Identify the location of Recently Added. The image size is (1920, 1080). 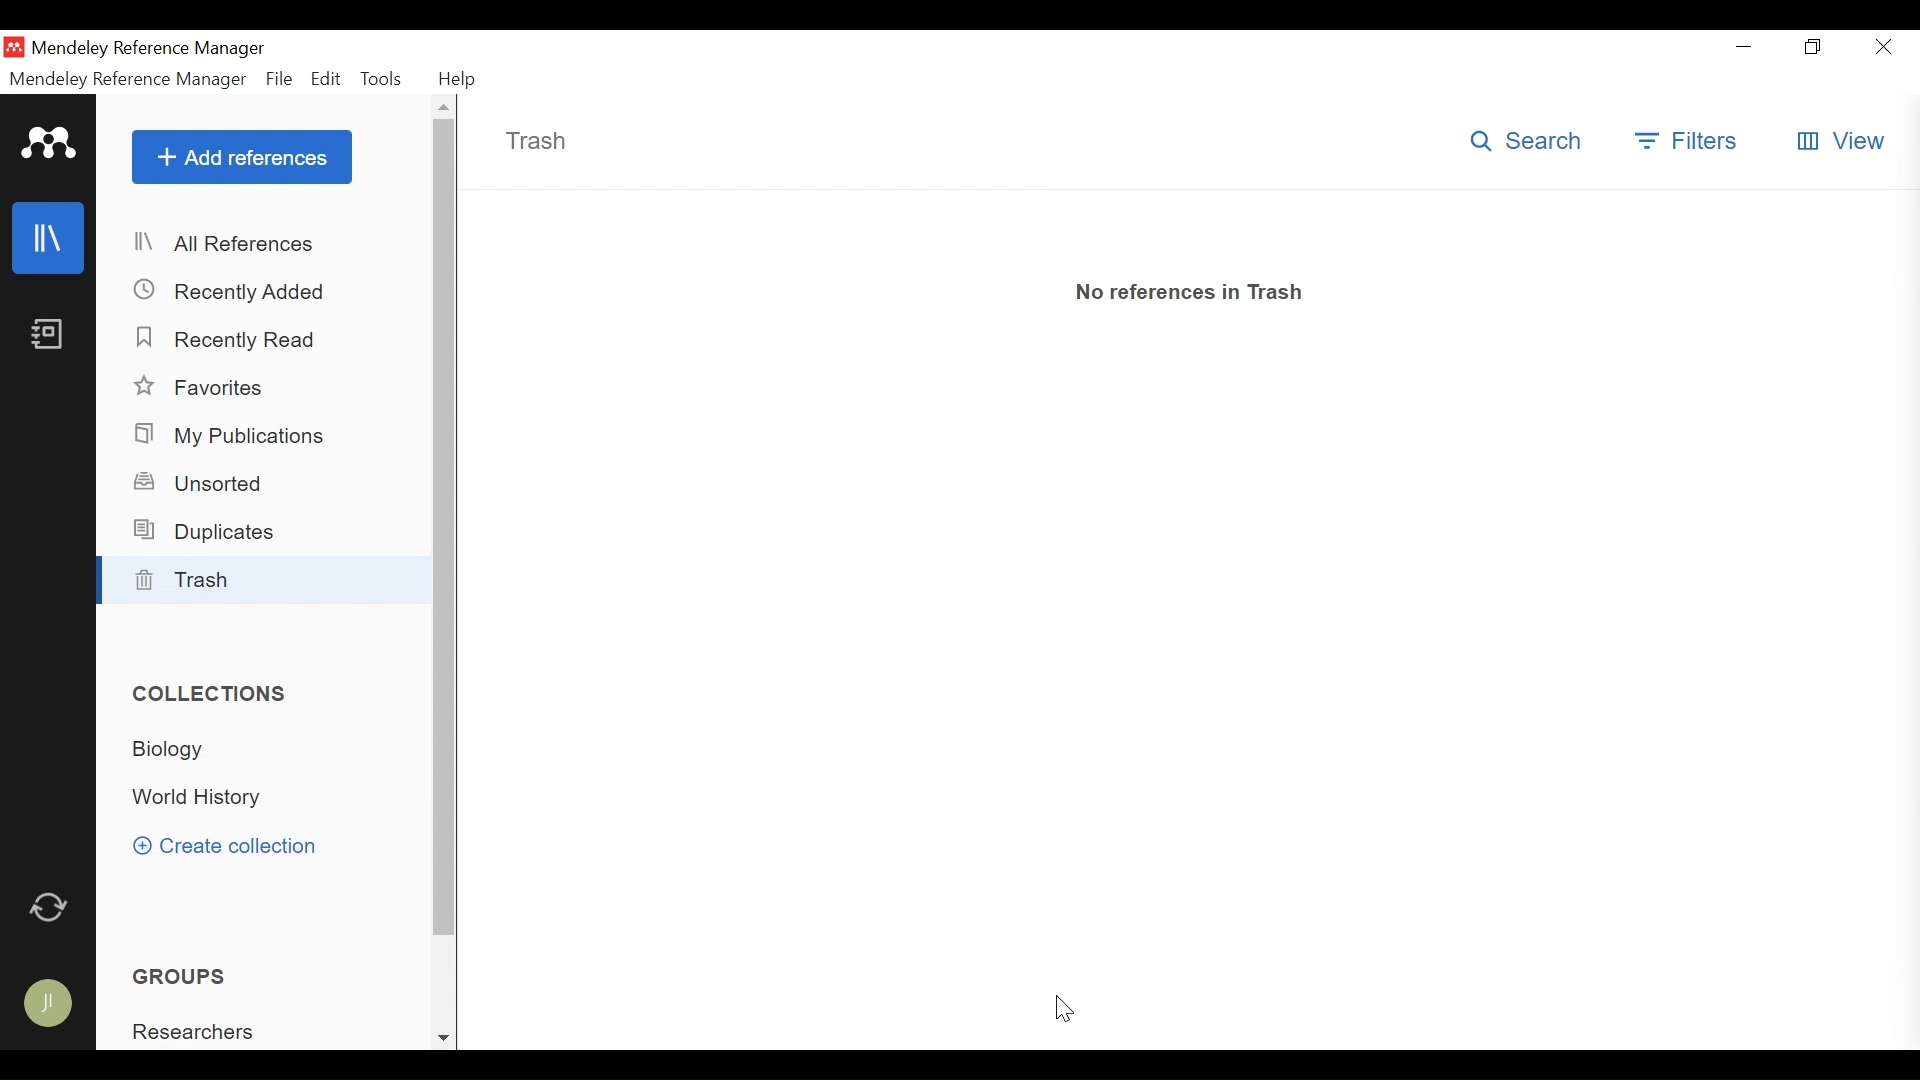
(237, 291).